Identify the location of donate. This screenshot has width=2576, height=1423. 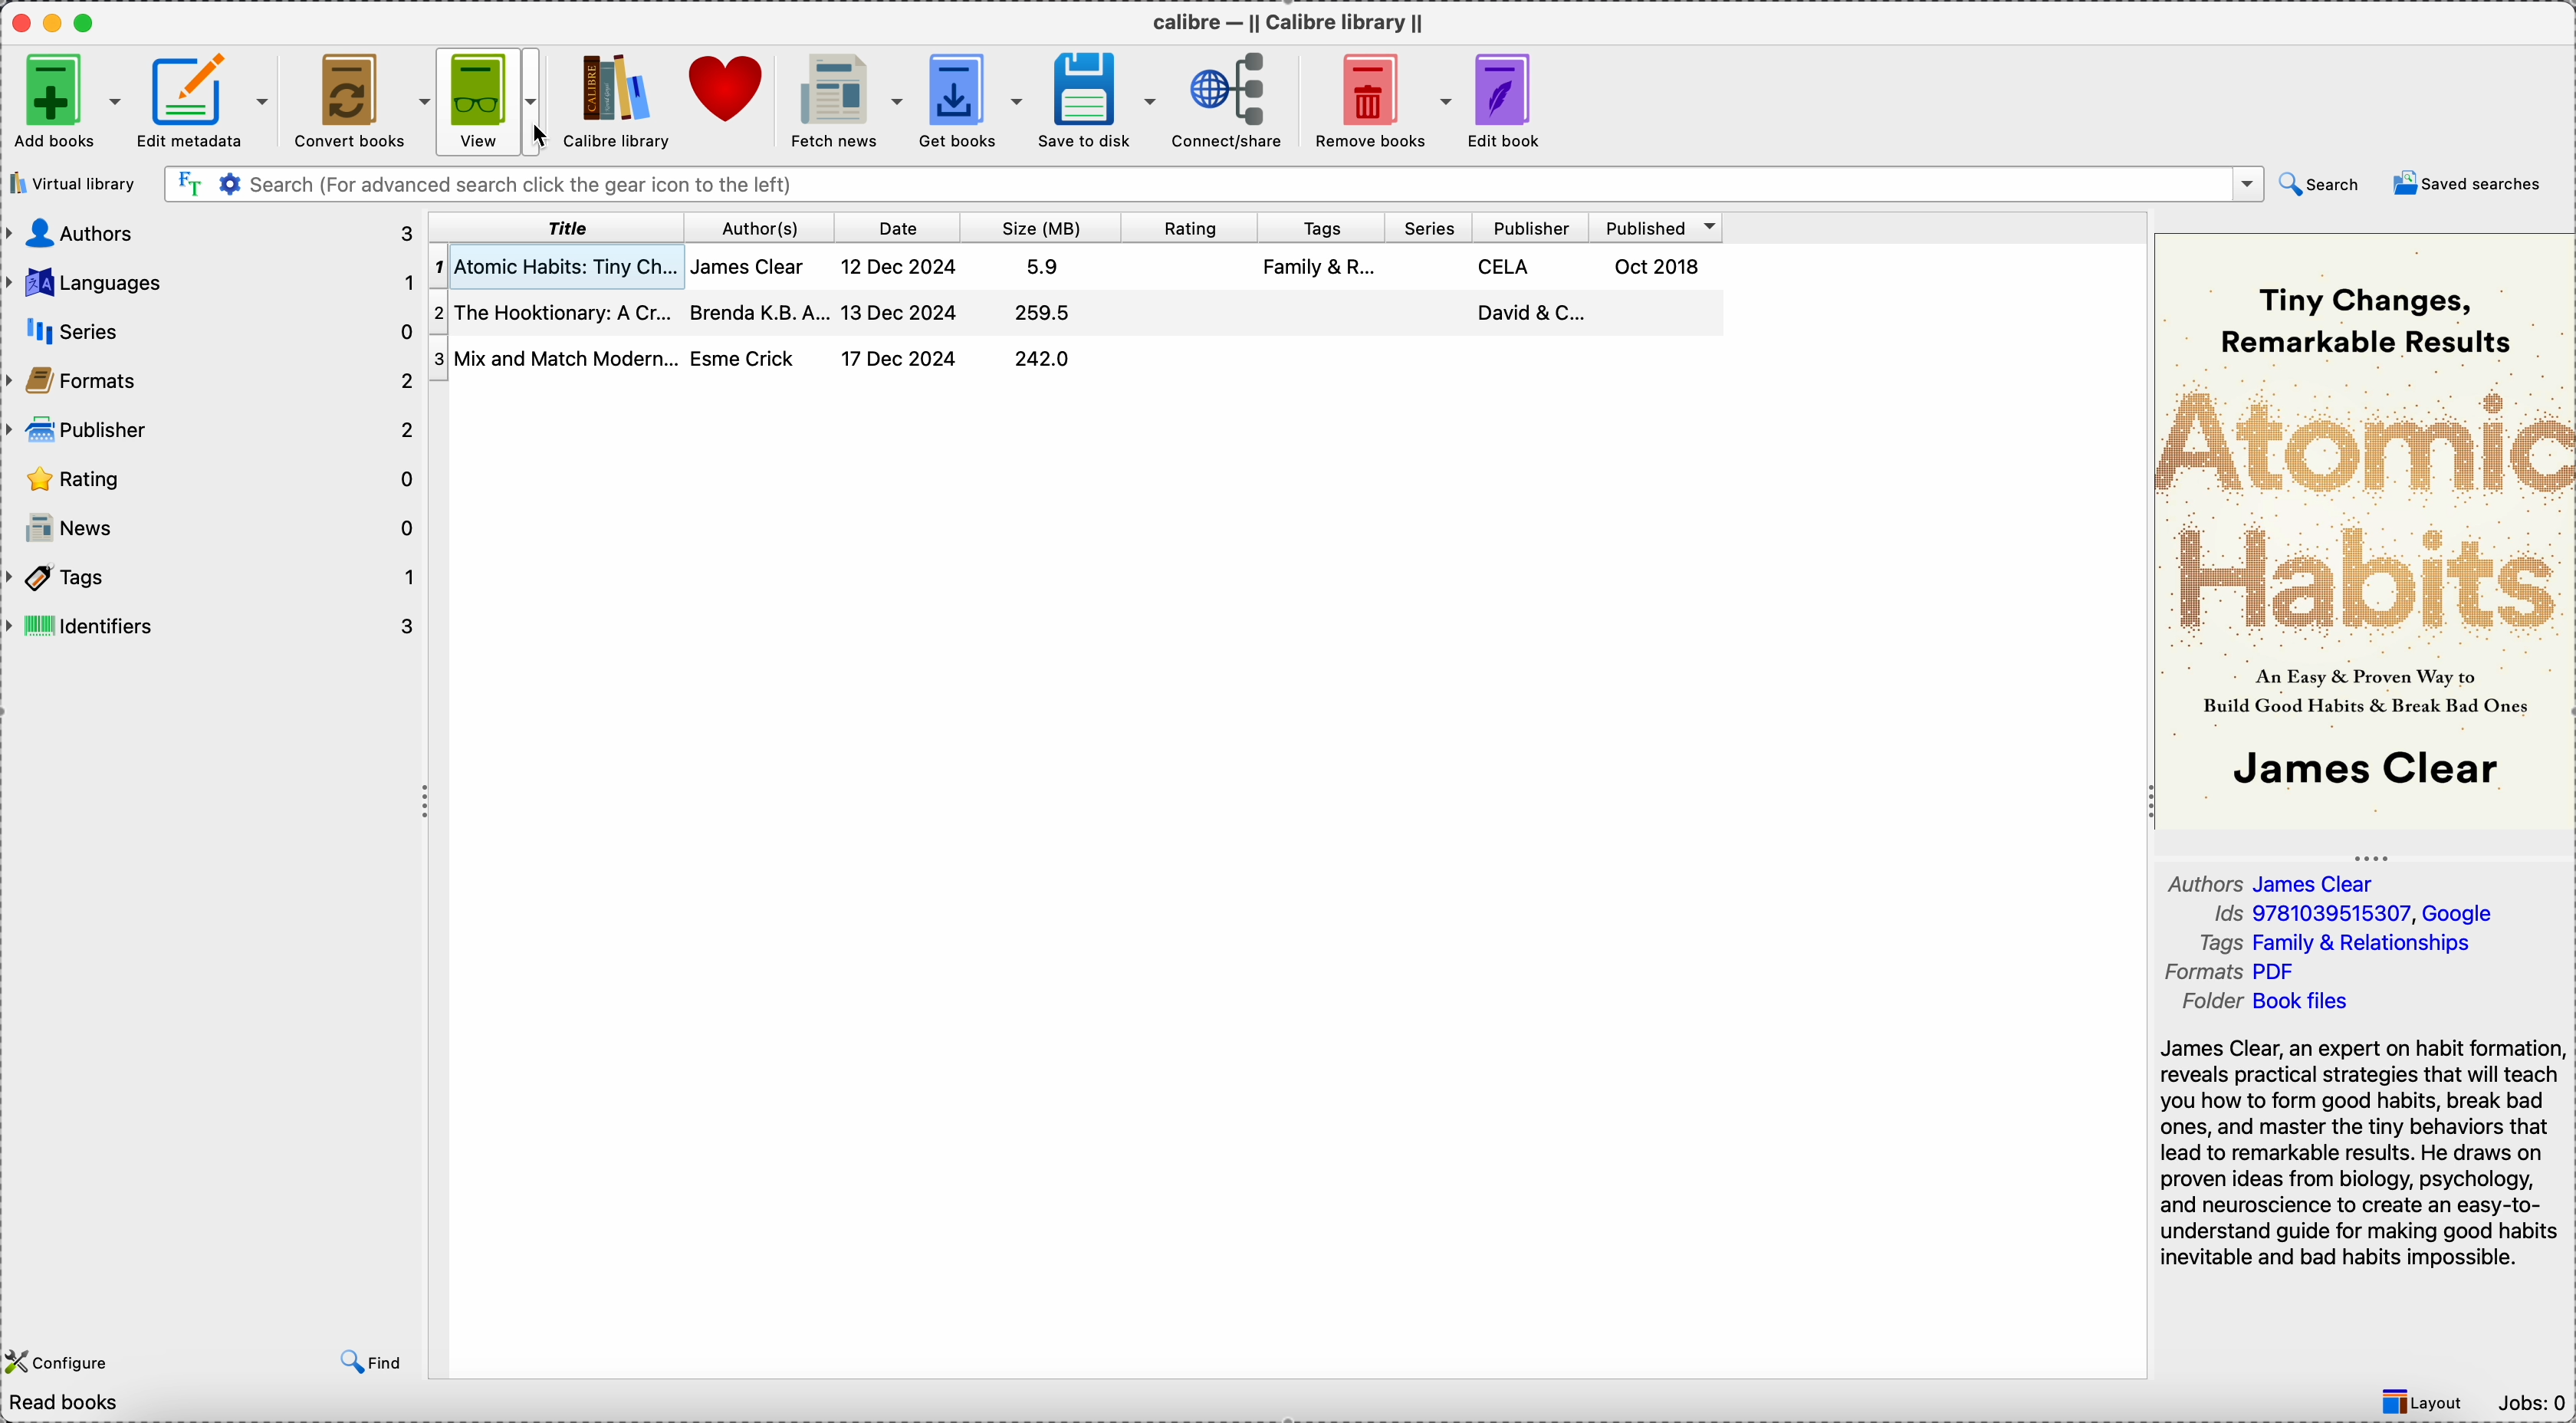
(731, 93).